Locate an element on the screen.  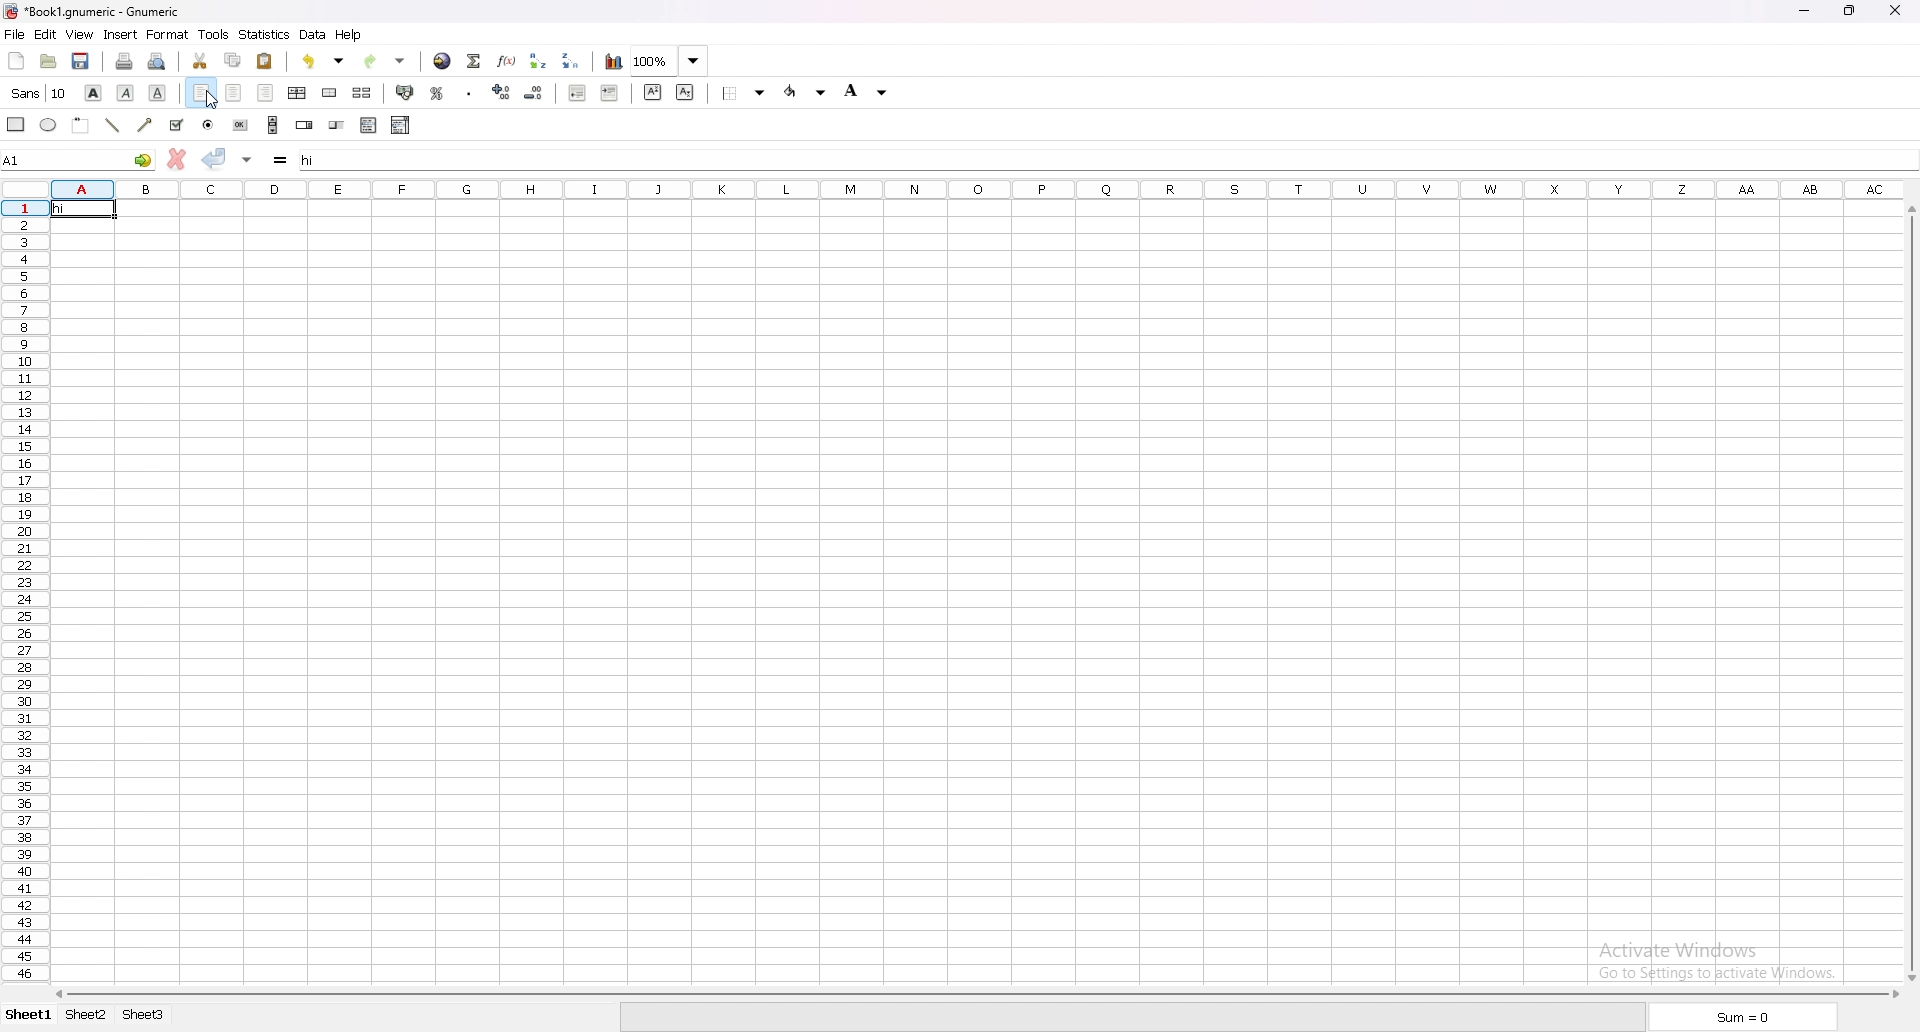
borders is located at coordinates (747, 93).